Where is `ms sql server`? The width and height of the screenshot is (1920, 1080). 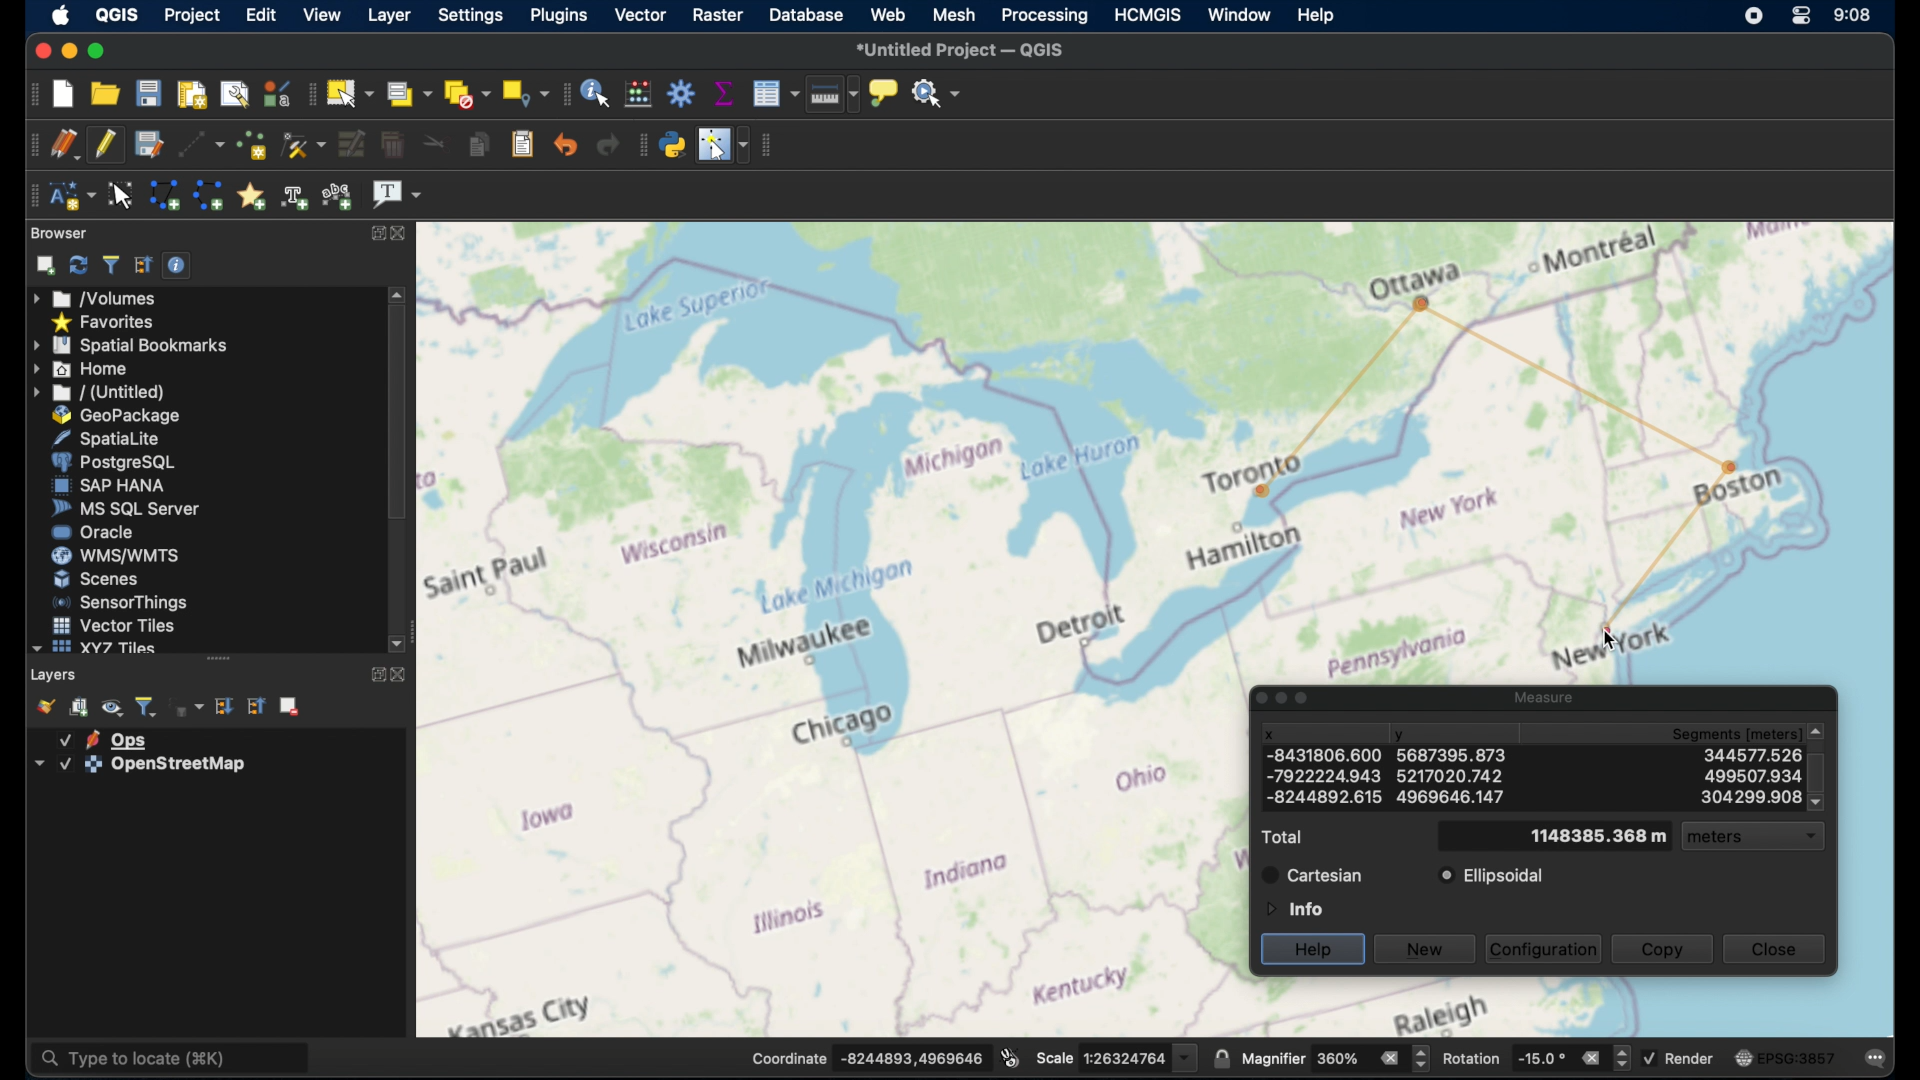 ms sql server is located at coordinates (125, 510).